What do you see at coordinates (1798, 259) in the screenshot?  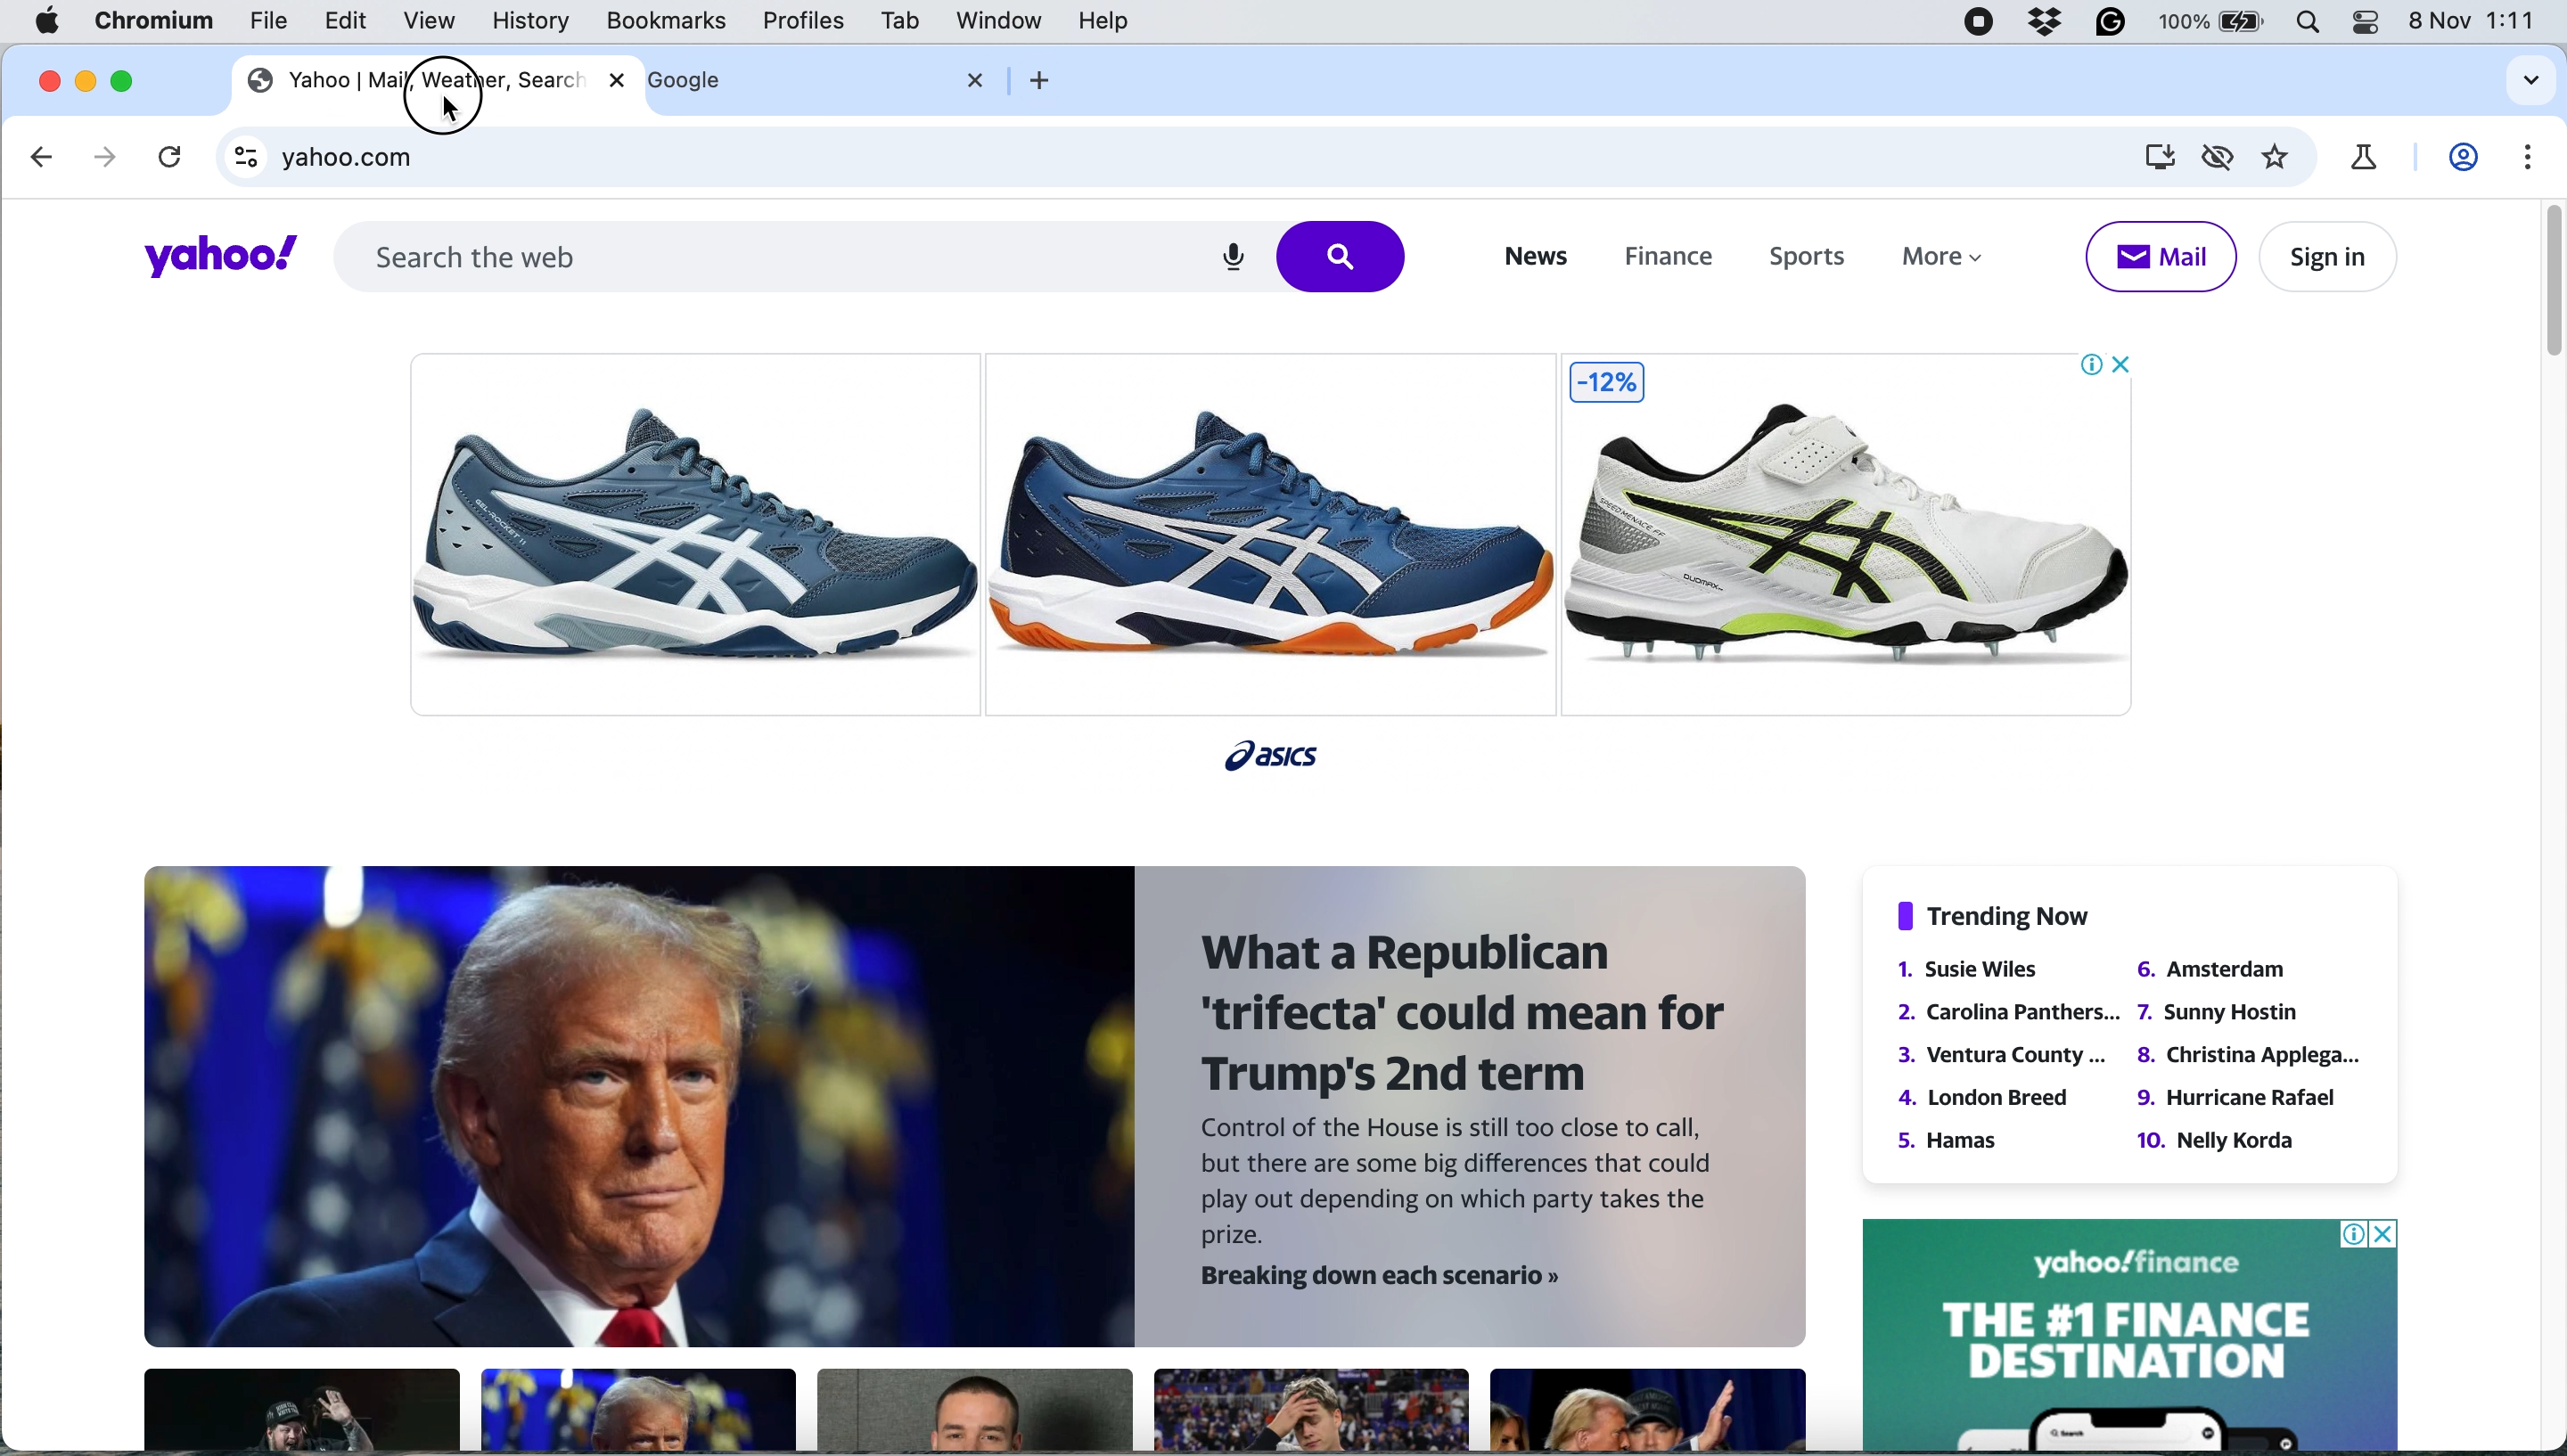 I see `sports` at bounding box center [1798, 259].